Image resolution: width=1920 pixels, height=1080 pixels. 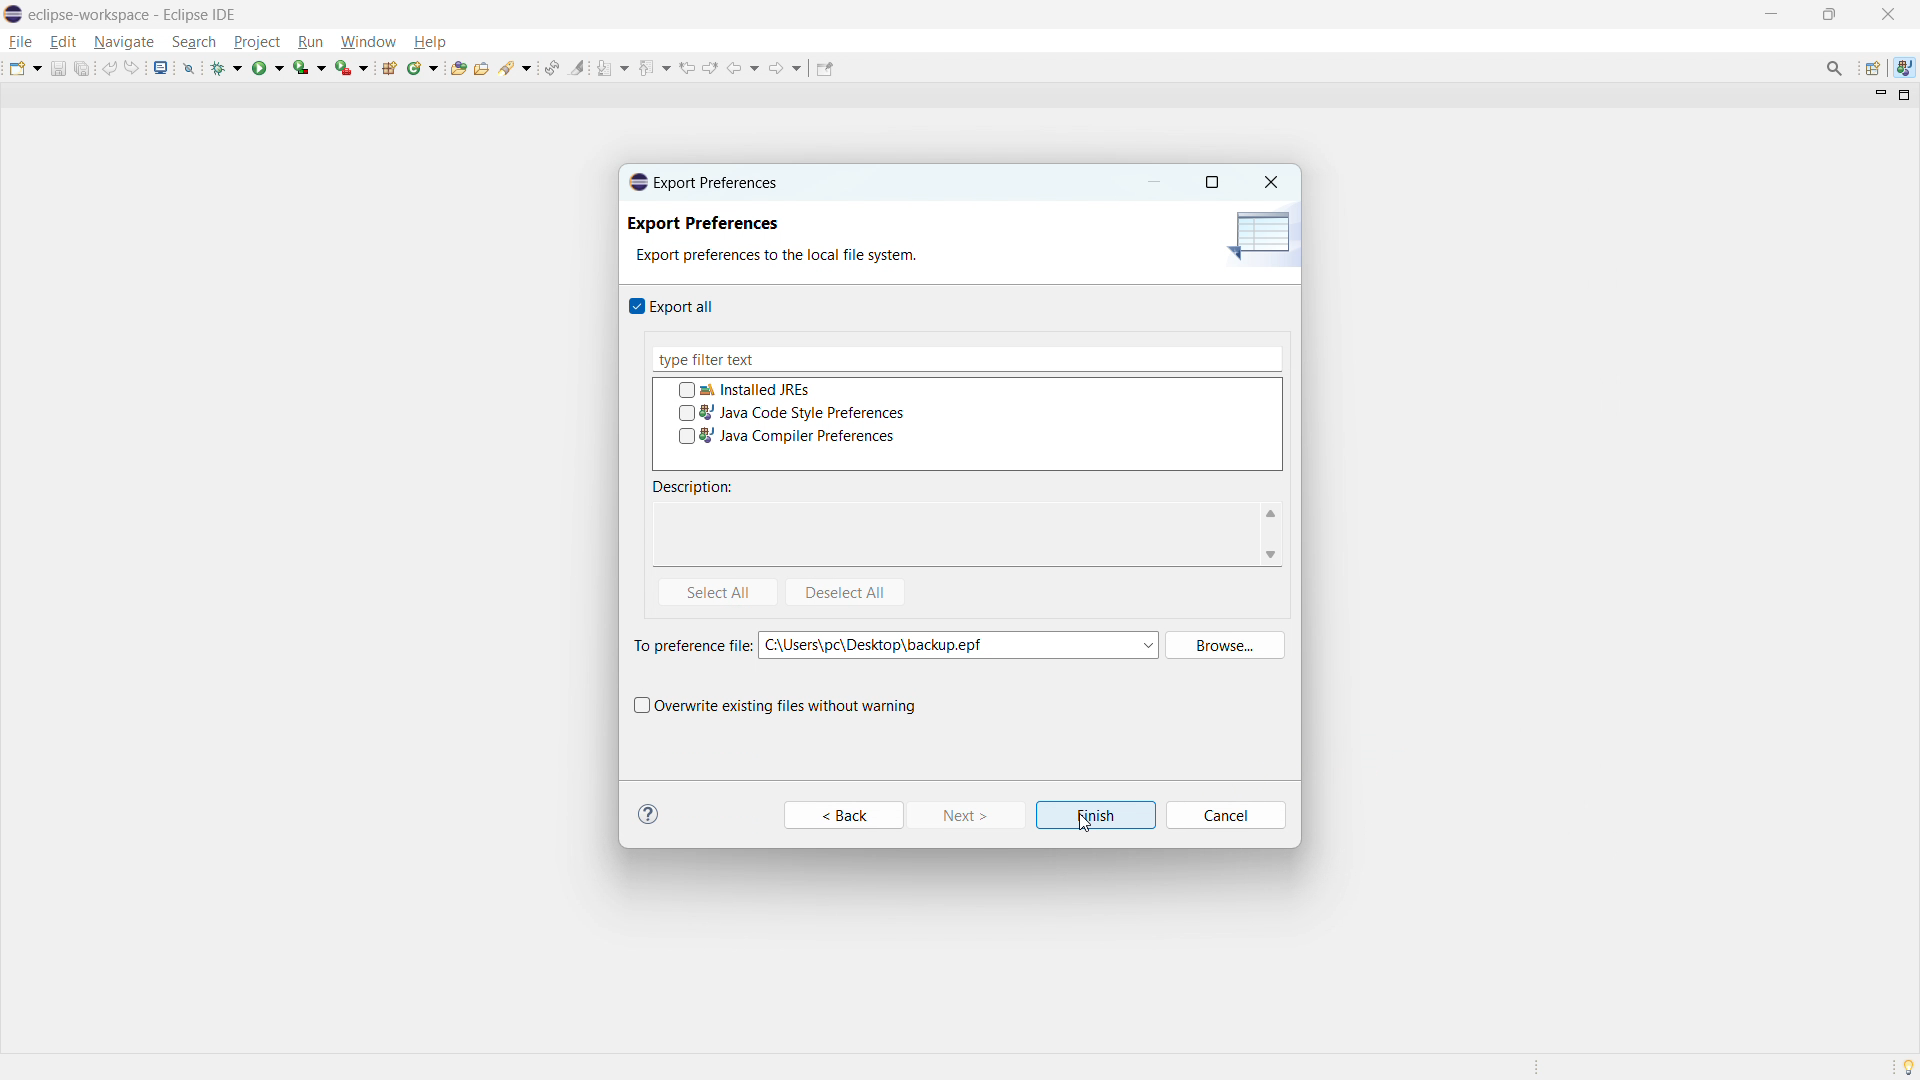 What do you see at coordinates (1903, 1064) in the screenshot?
I see `Tip of the day` at bounding box center [1903, 1064].